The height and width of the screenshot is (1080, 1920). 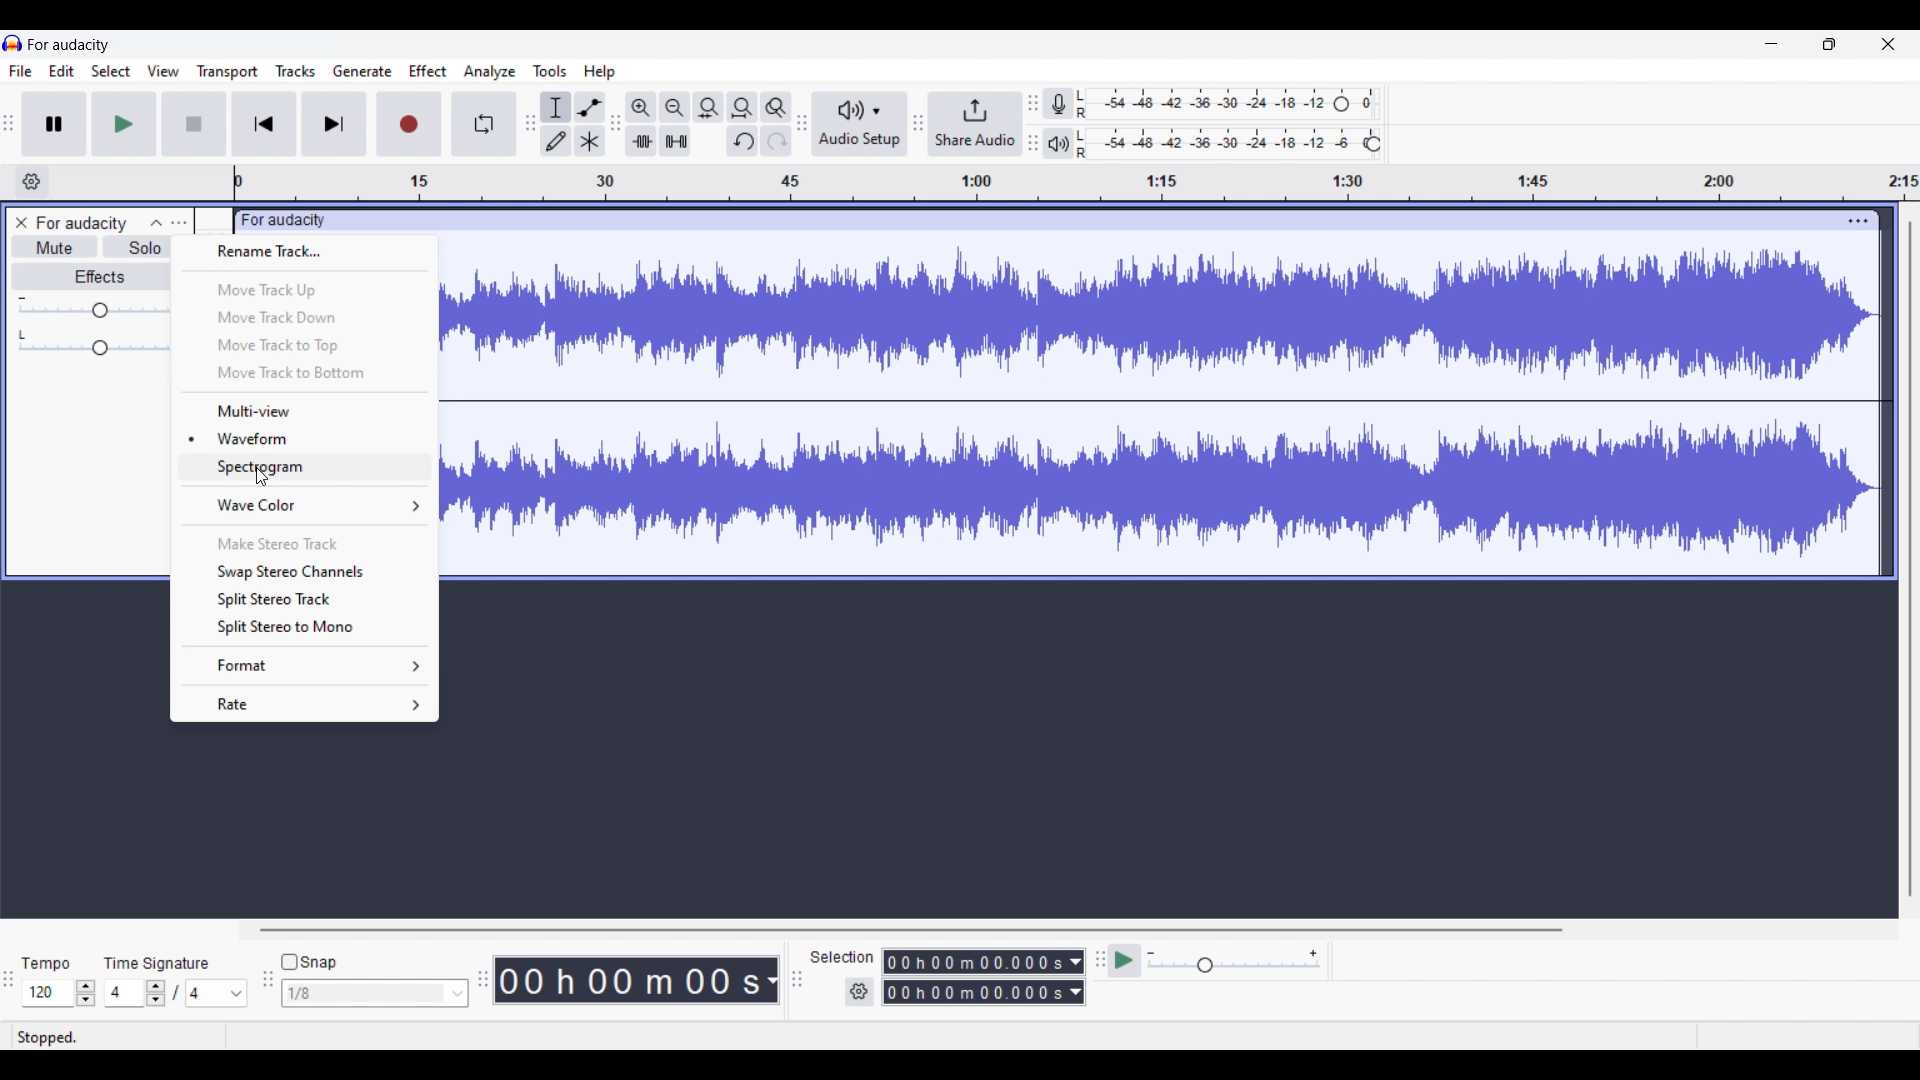 What do you see at coordinates (590, 141) in the screenshot?
I see `Multi tool` at bounding box center [590, 141].